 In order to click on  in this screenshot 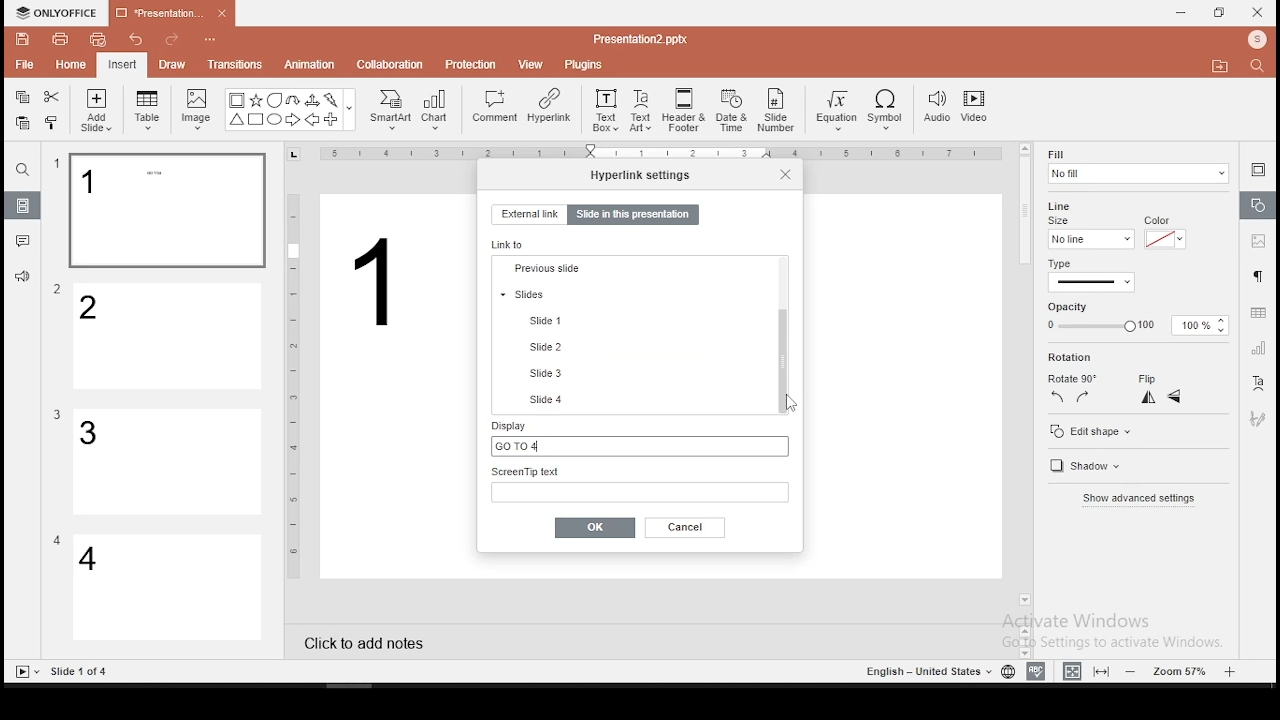, I will do `click(57, 164)`.